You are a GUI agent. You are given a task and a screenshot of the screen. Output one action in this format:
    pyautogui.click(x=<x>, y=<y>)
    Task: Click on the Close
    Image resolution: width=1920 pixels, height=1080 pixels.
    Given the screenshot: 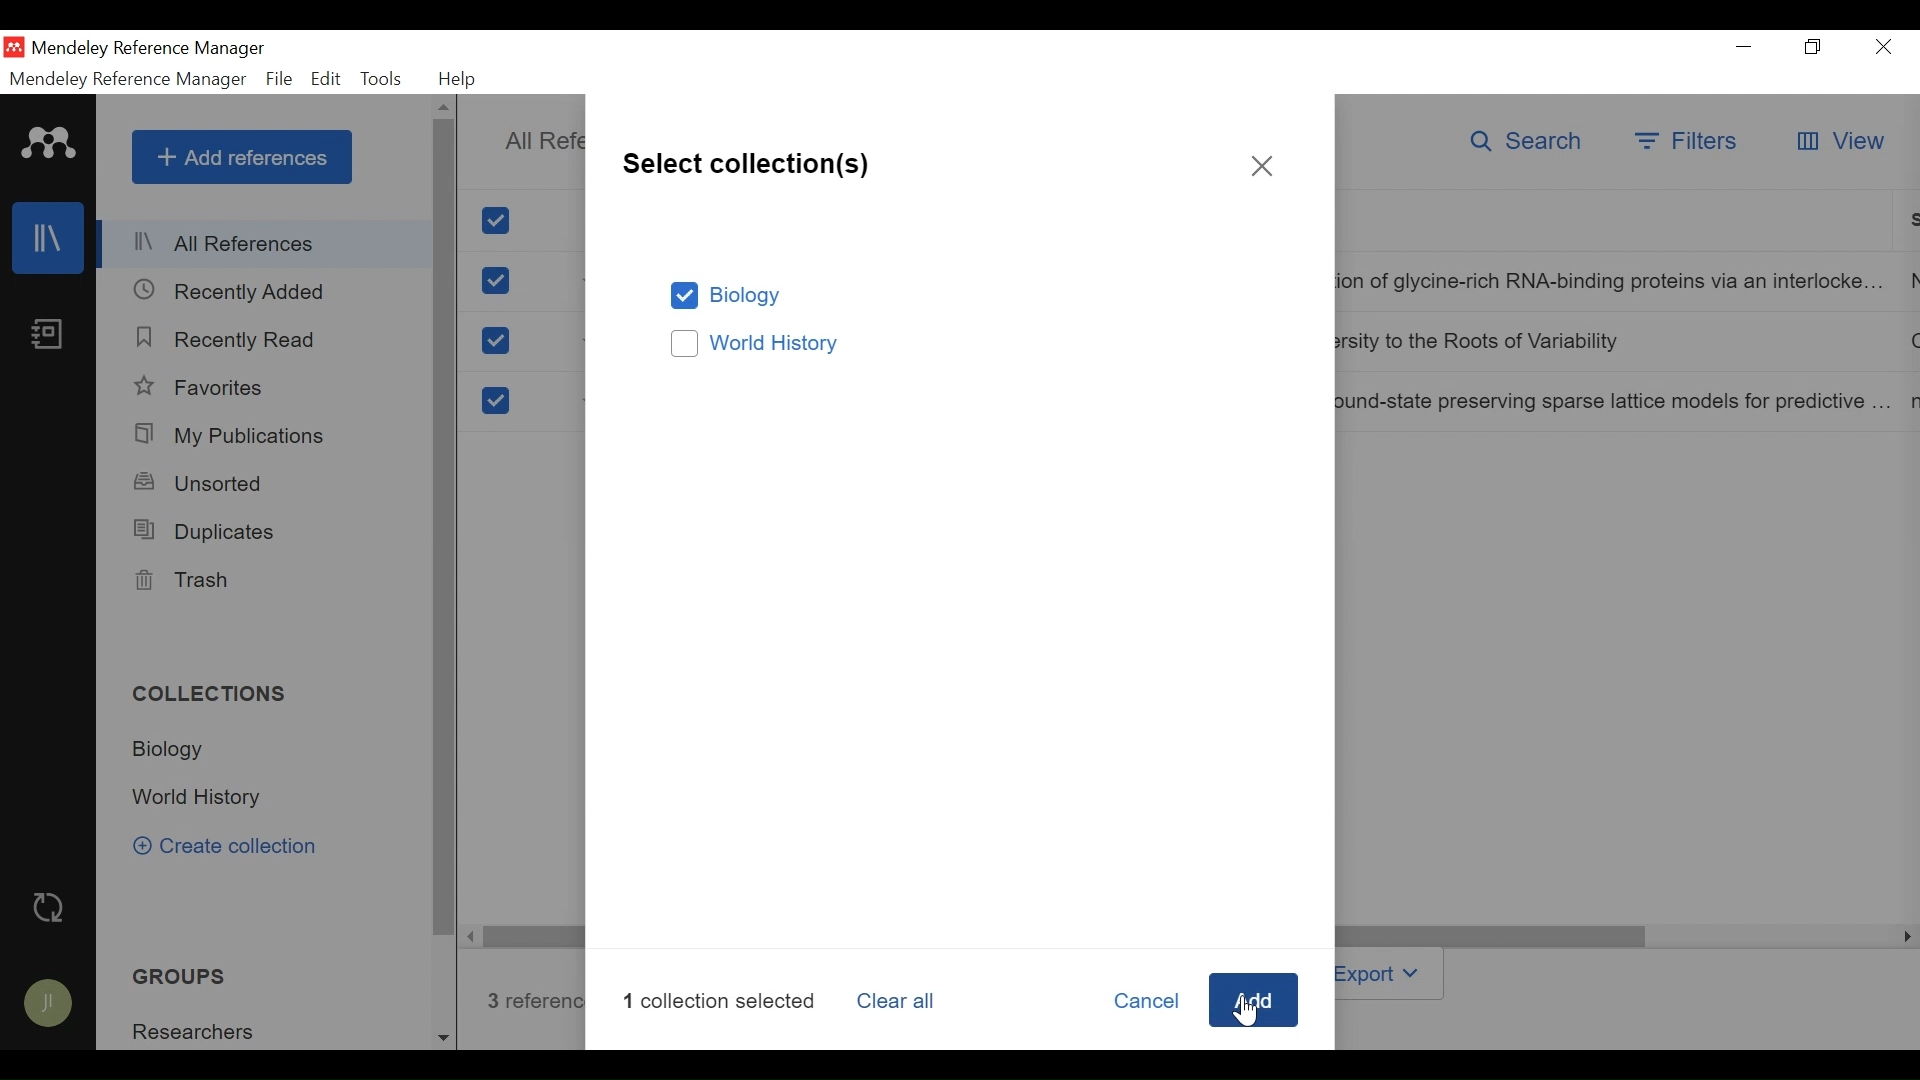 What is the action you would take?
    pyautogui.click(x=1885, y=47)
    